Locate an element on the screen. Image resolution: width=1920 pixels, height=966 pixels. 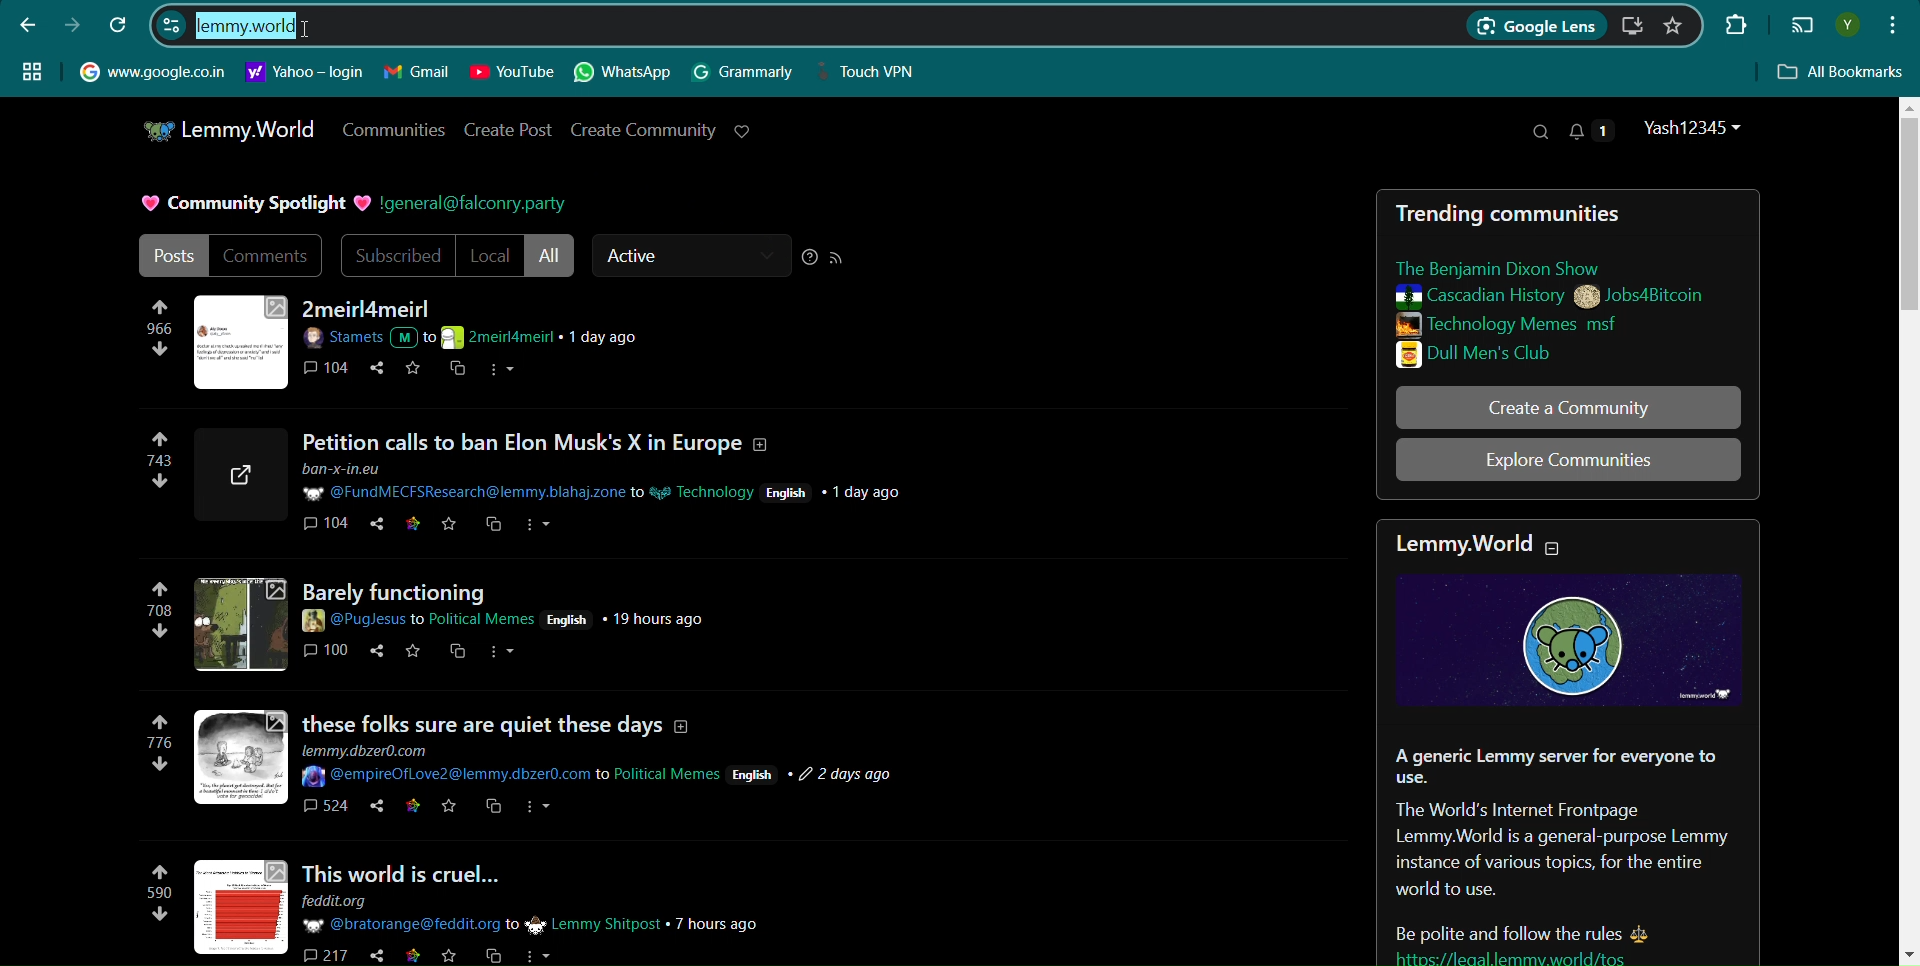
@FundMECFSResearch@lemmy.blahaj.zone to Technology English is located at coordinates (605, 483).